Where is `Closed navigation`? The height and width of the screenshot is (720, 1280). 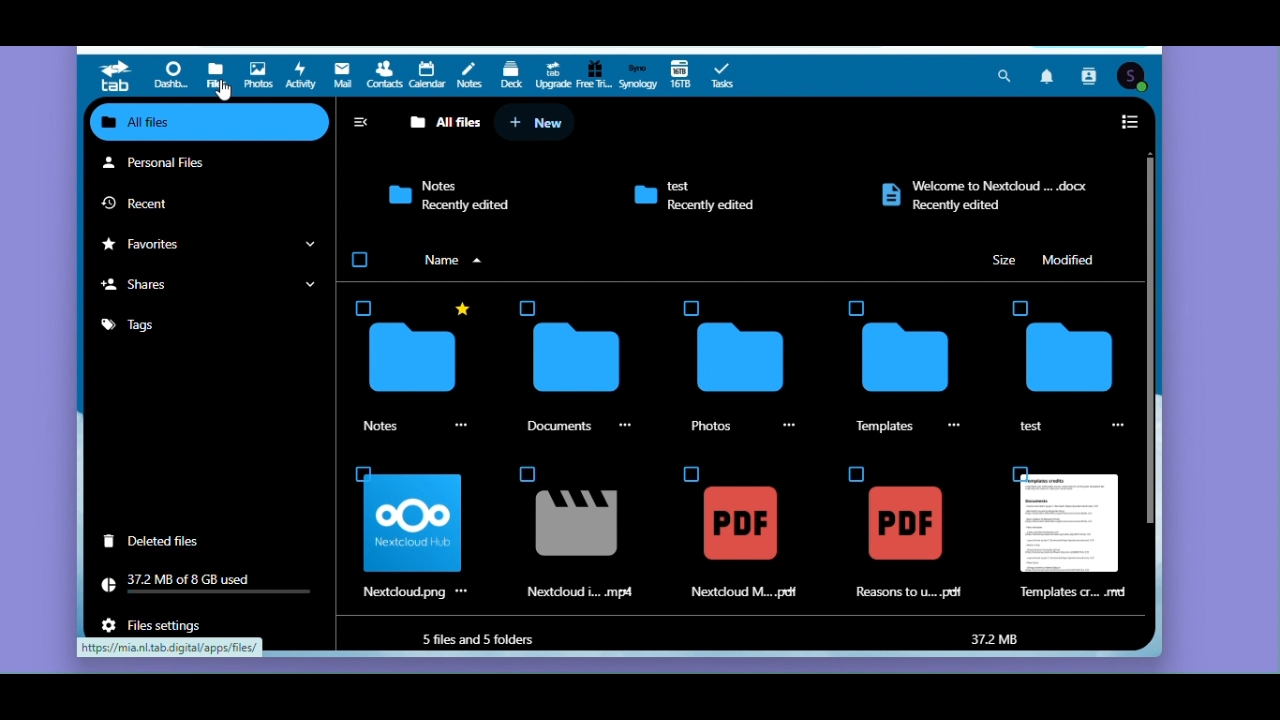
Closed navigation is located at coordinates (359, 123).